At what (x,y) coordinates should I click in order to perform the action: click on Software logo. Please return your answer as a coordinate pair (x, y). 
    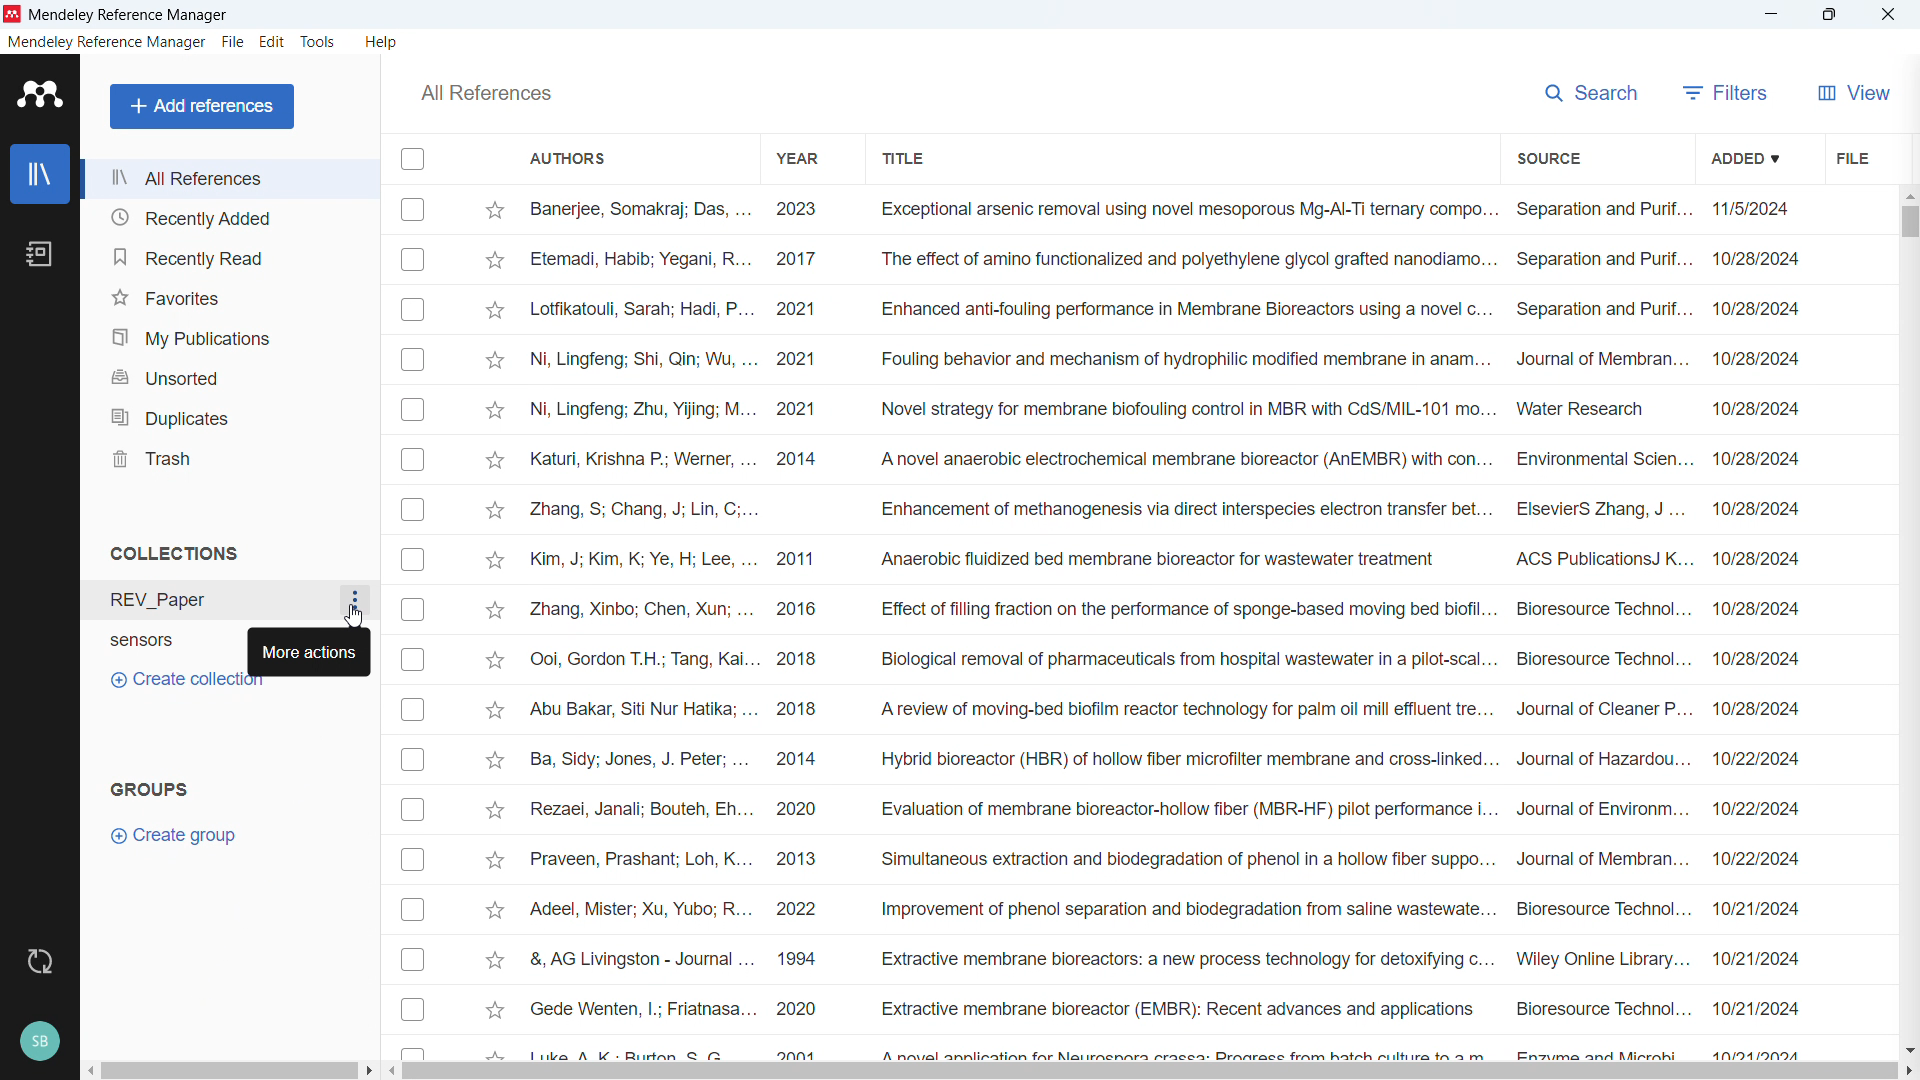
    Looking at the image, I should click on (13, 14).